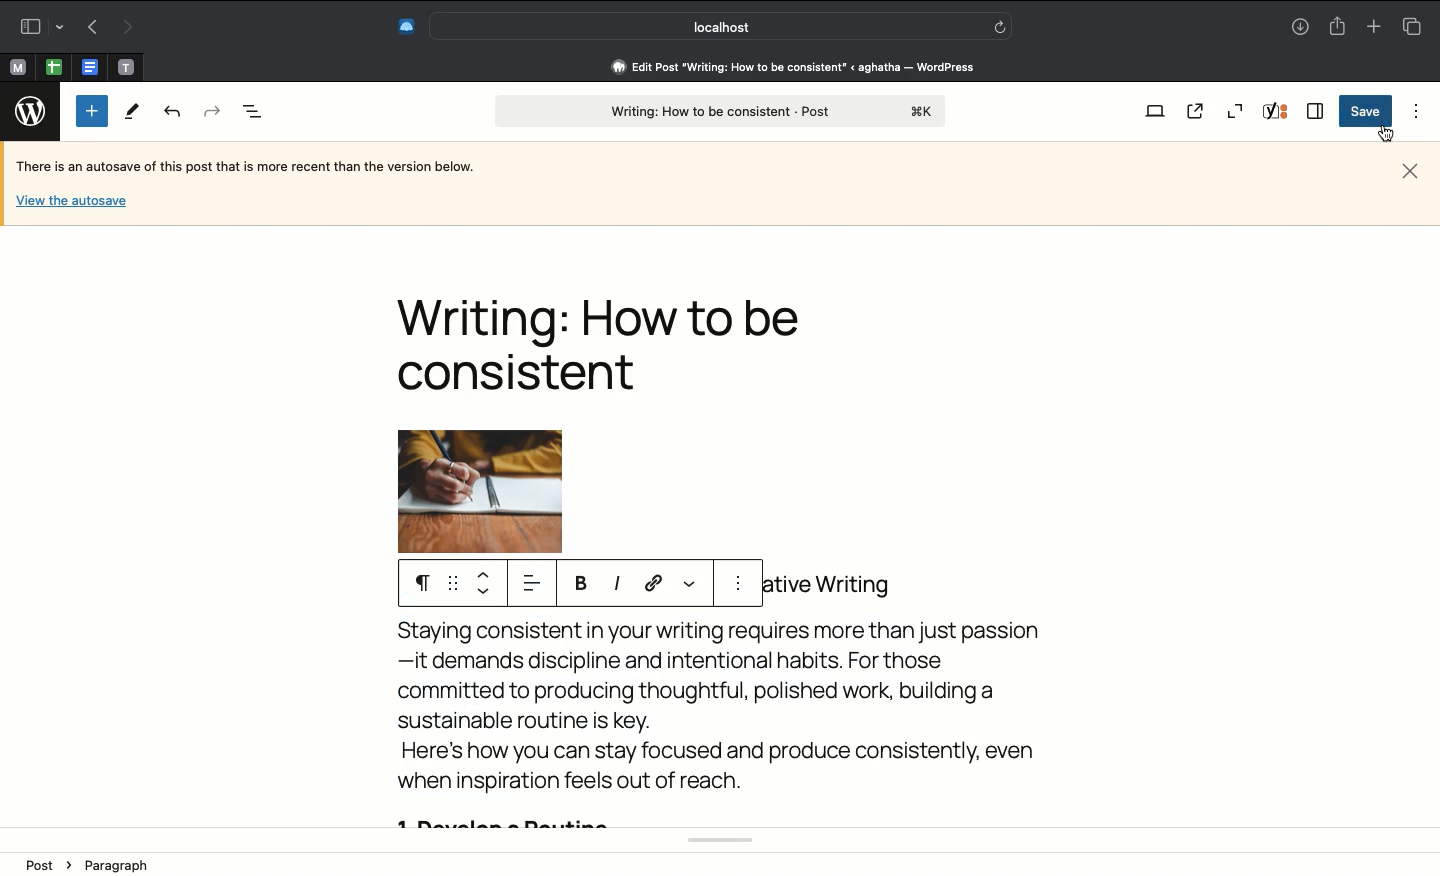 The height and width of the screenshot is (876, 1440). I want to click on Post, so click(719, 112).